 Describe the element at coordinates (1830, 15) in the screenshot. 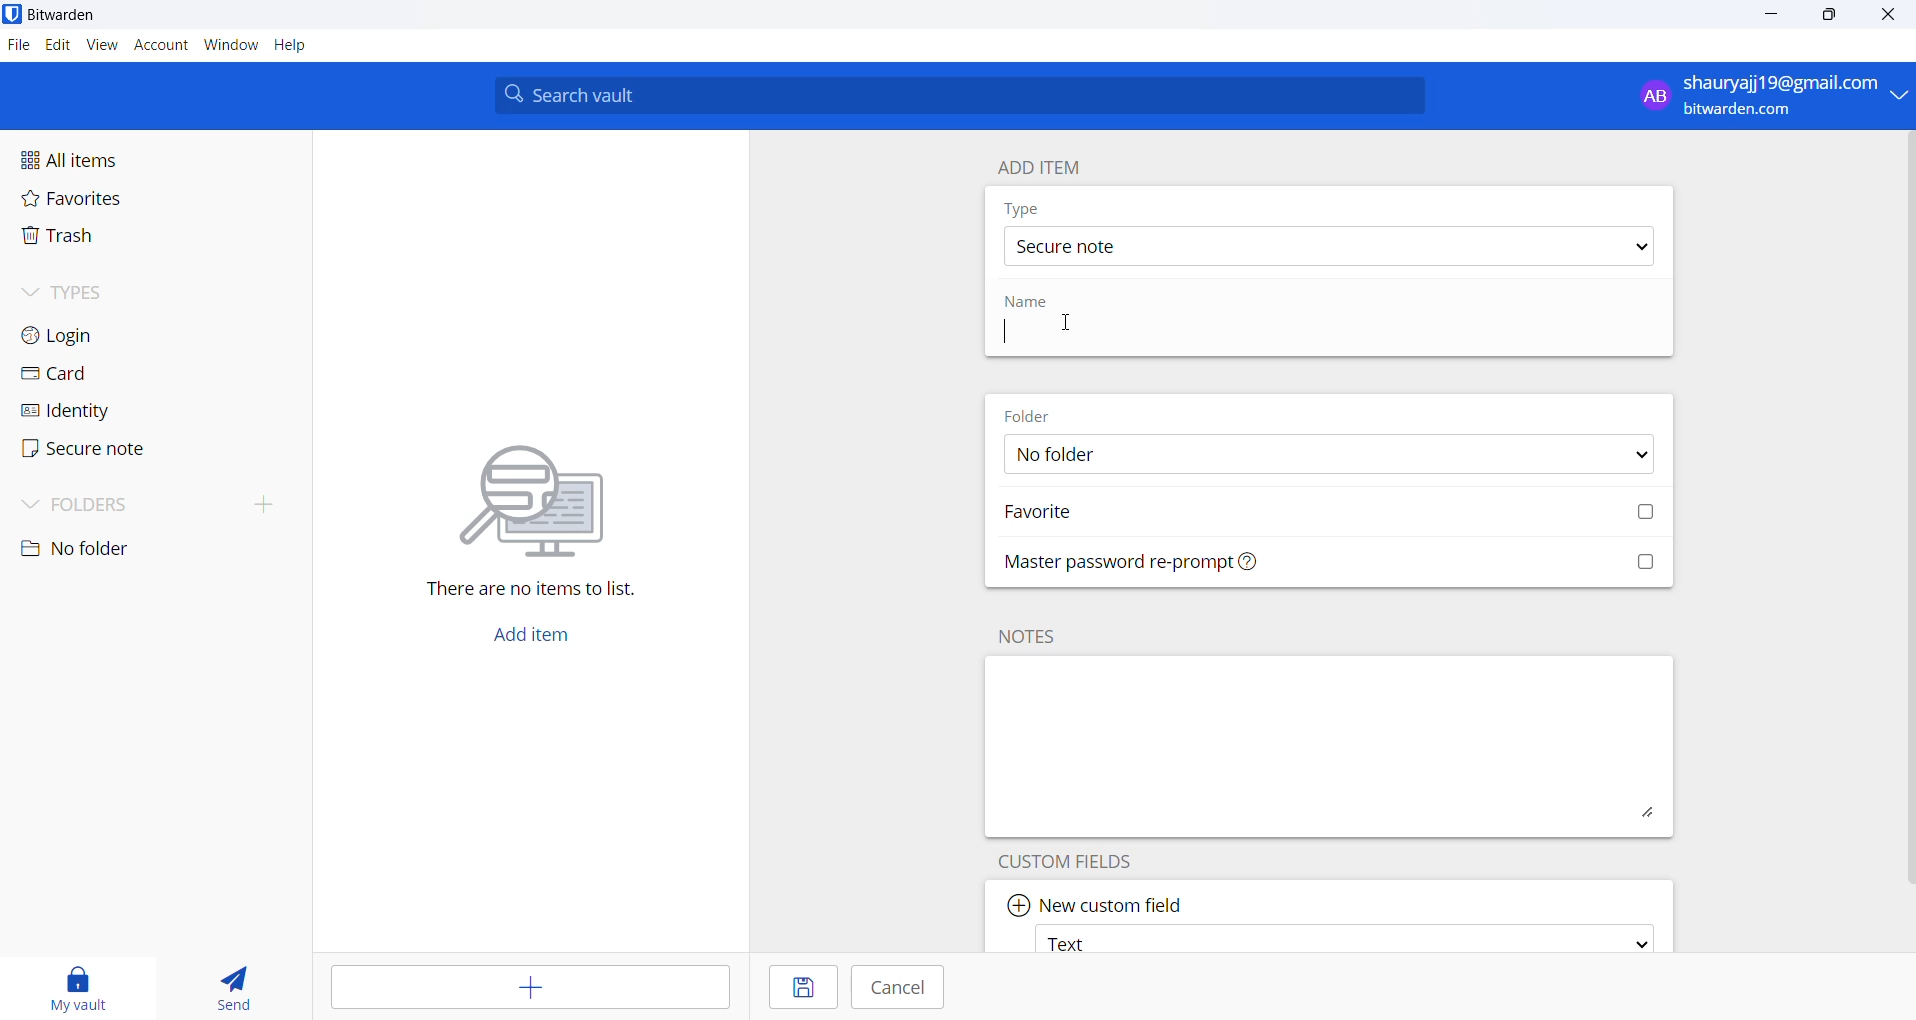

I see `maximize` at that location.